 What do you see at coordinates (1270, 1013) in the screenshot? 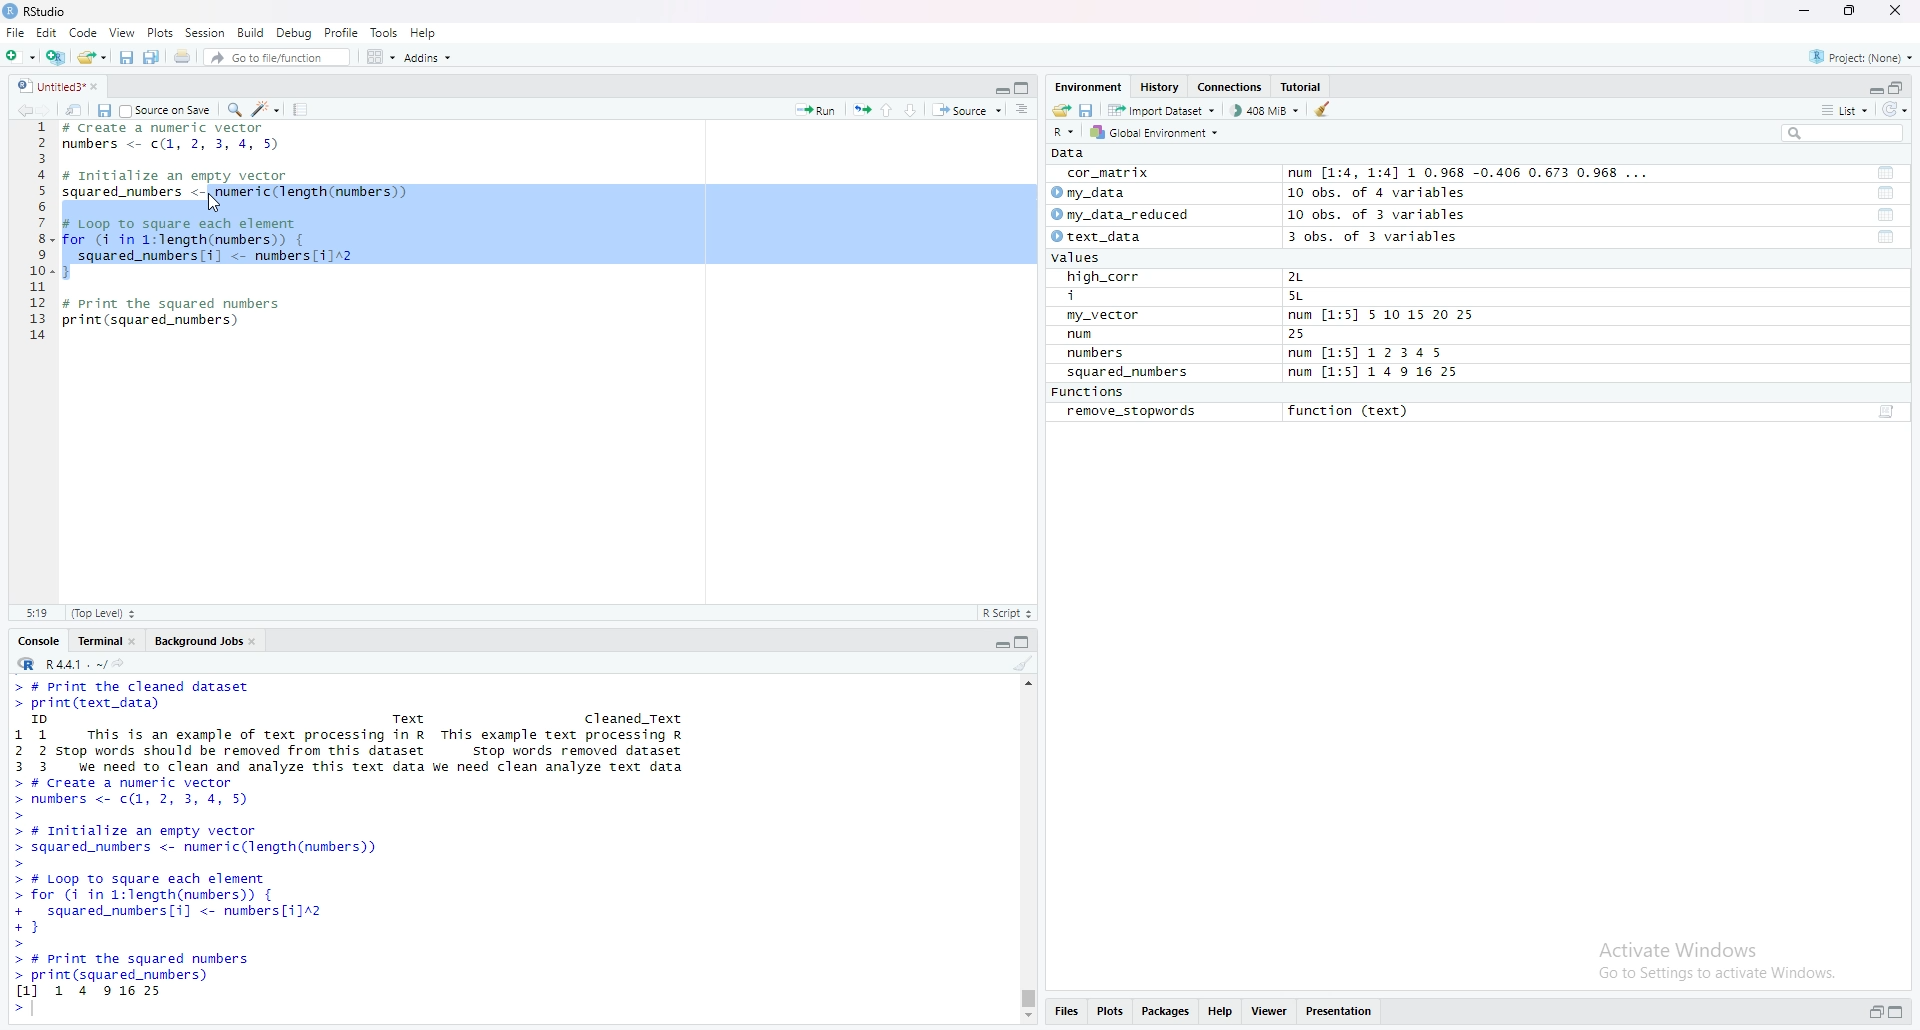
I see `Viewer` at bounding box center [1270, 1013].